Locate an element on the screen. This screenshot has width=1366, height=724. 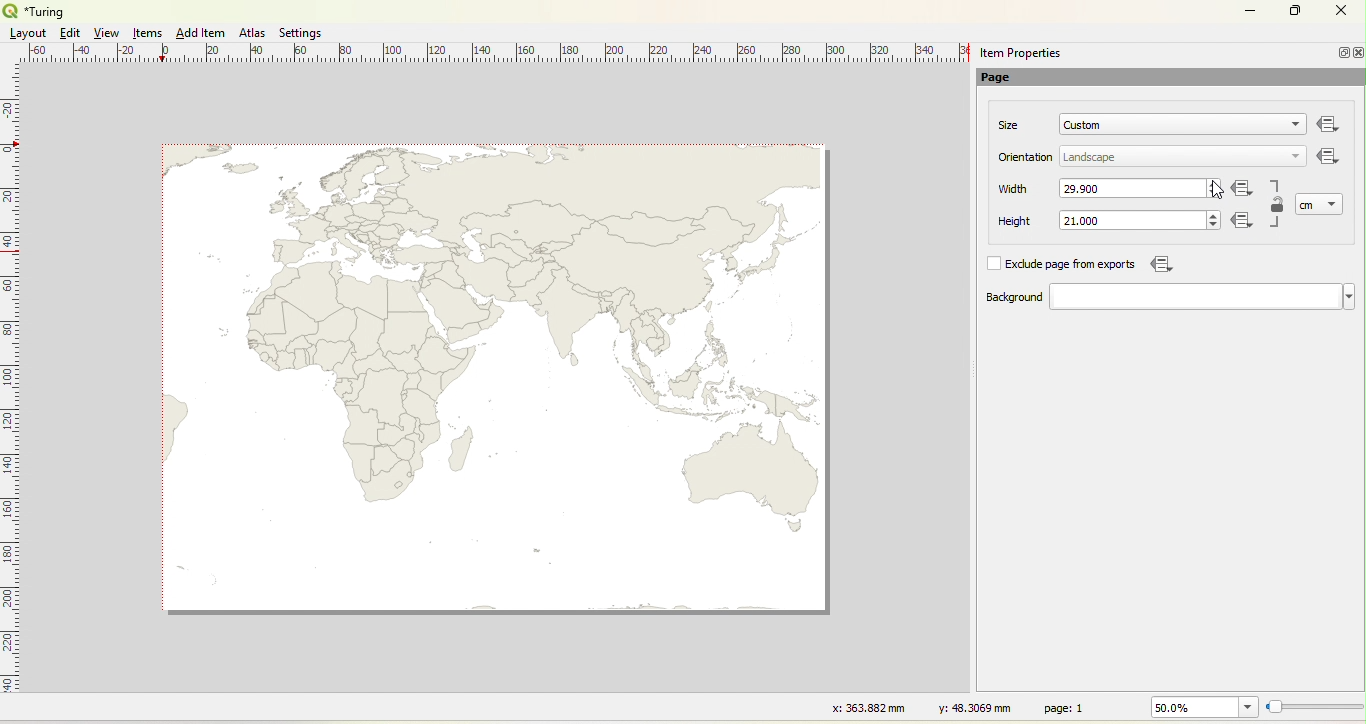
unit is located at coordinates (1311, 206).